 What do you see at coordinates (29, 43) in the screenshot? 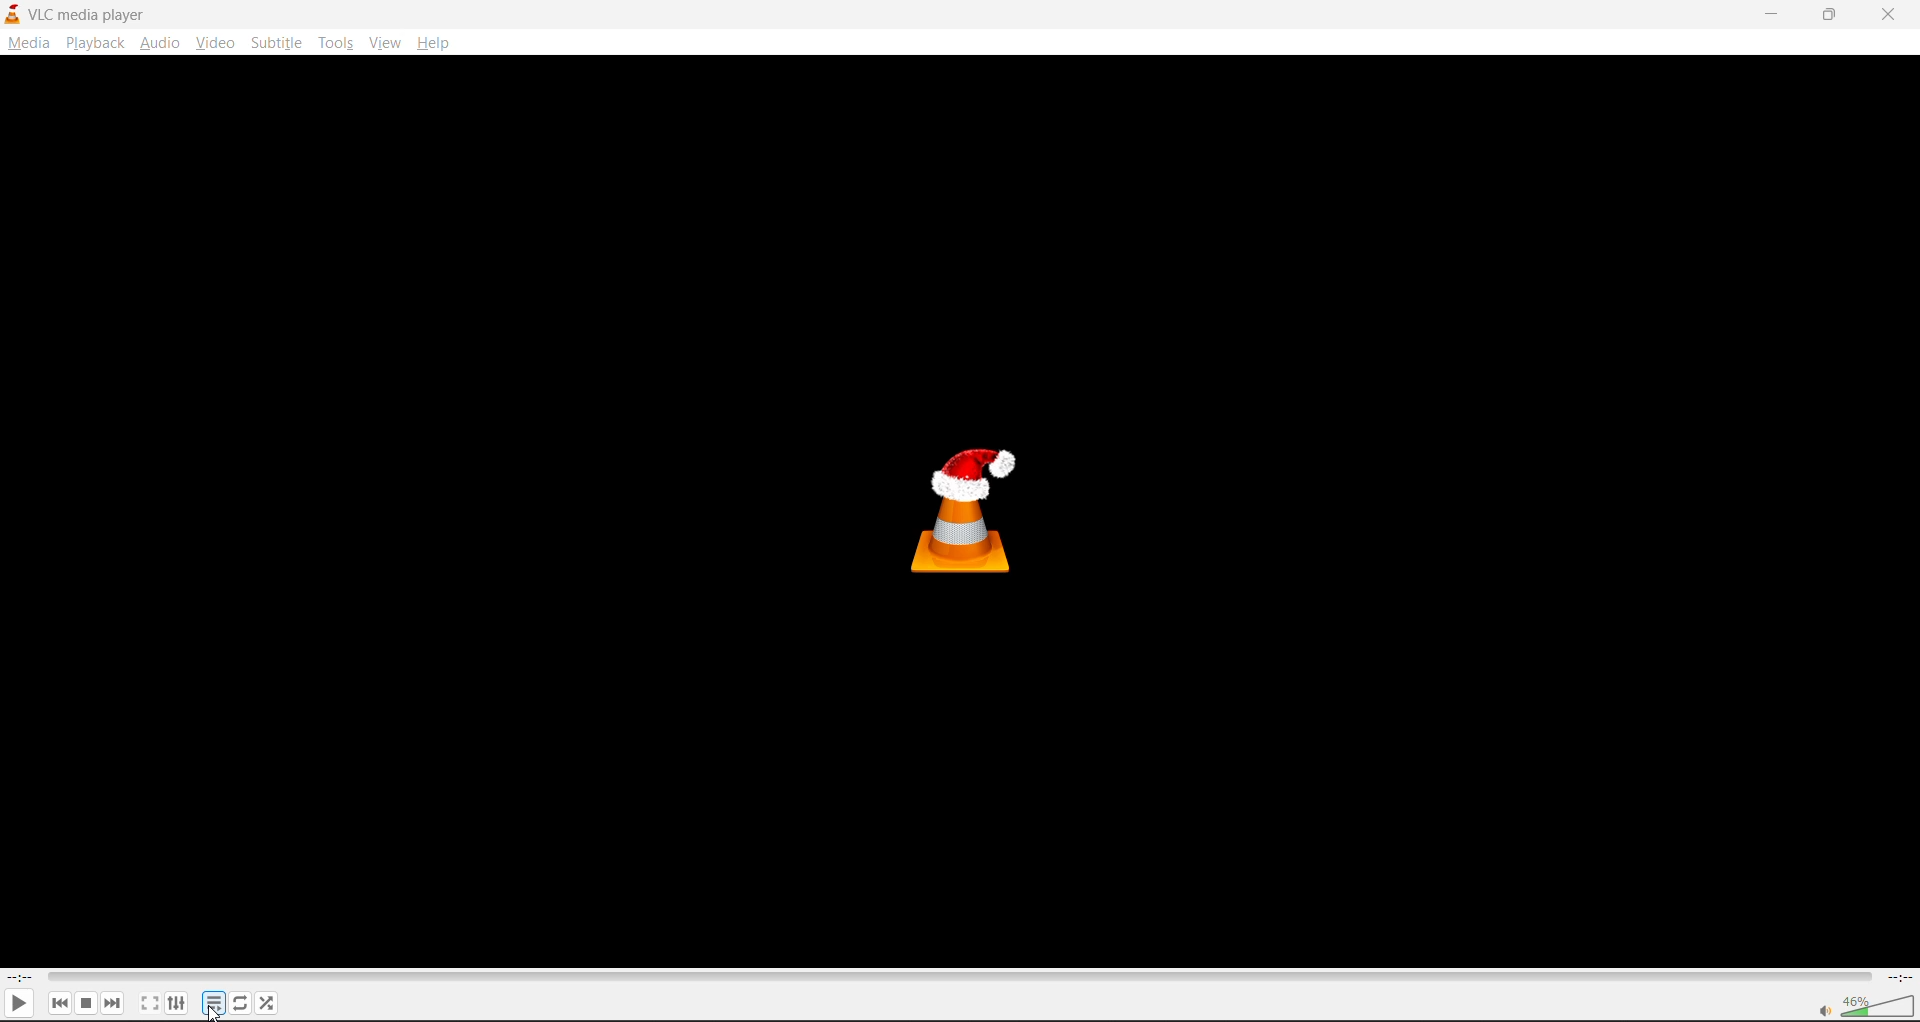
I see `media` at bounding box center [29, 43].